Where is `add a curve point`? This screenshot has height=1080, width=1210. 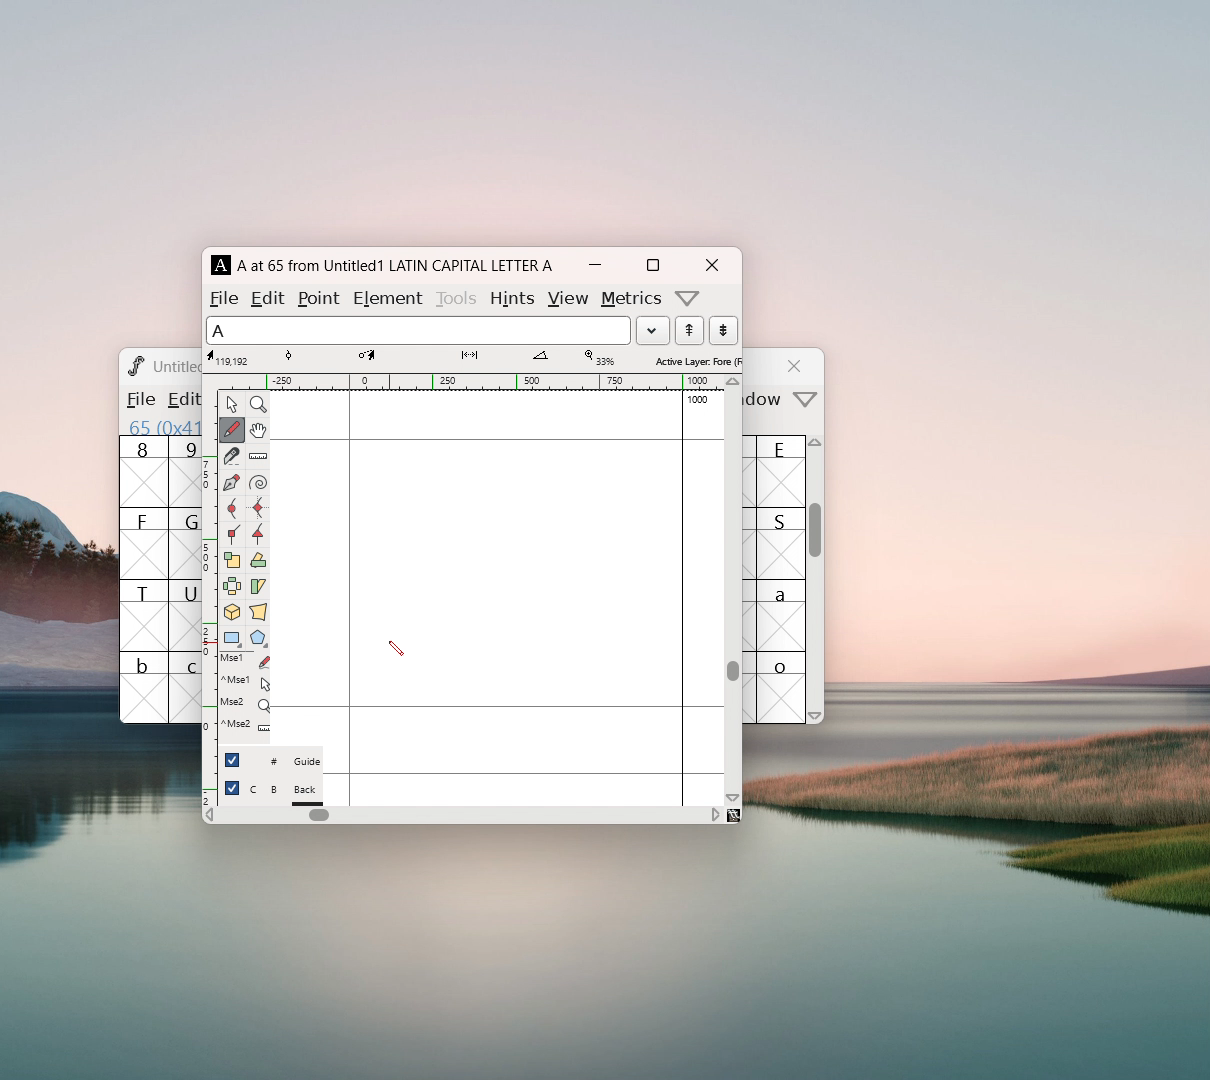 add a curve point is located at coordinates (231, 509).